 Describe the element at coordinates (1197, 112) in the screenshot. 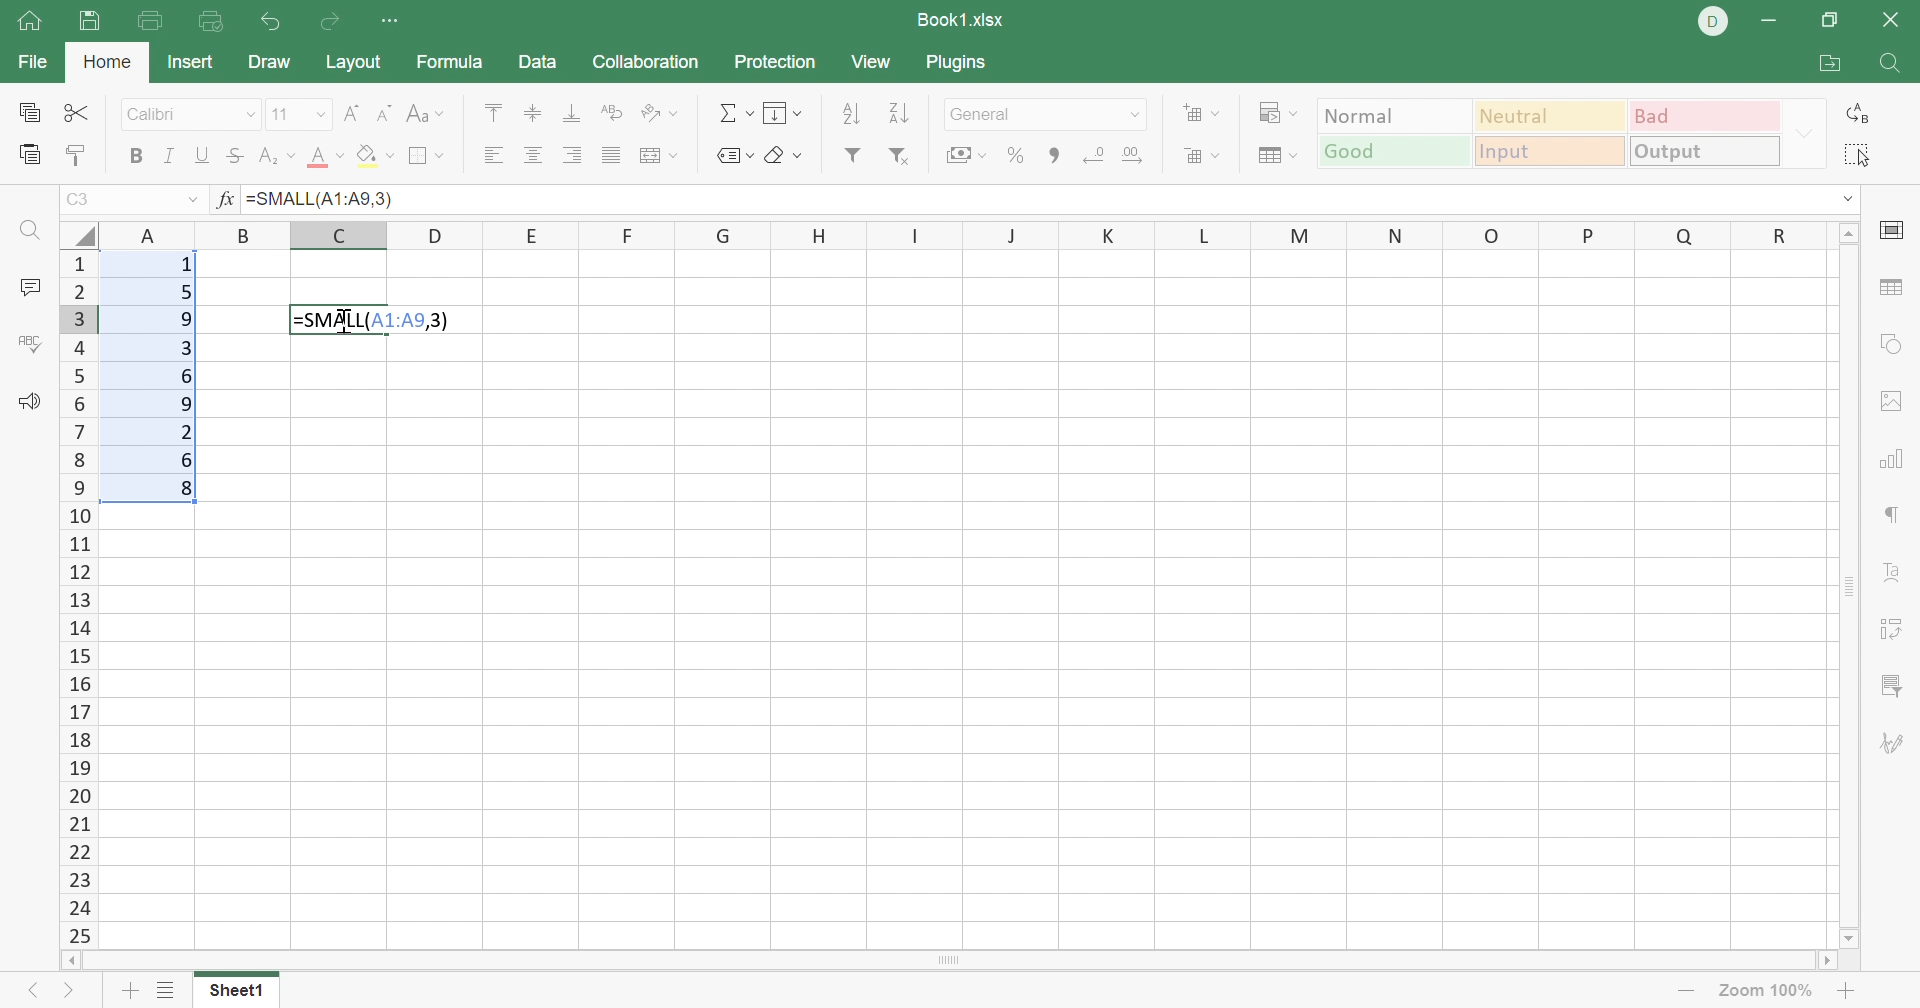

I see `Add cells` at that location.